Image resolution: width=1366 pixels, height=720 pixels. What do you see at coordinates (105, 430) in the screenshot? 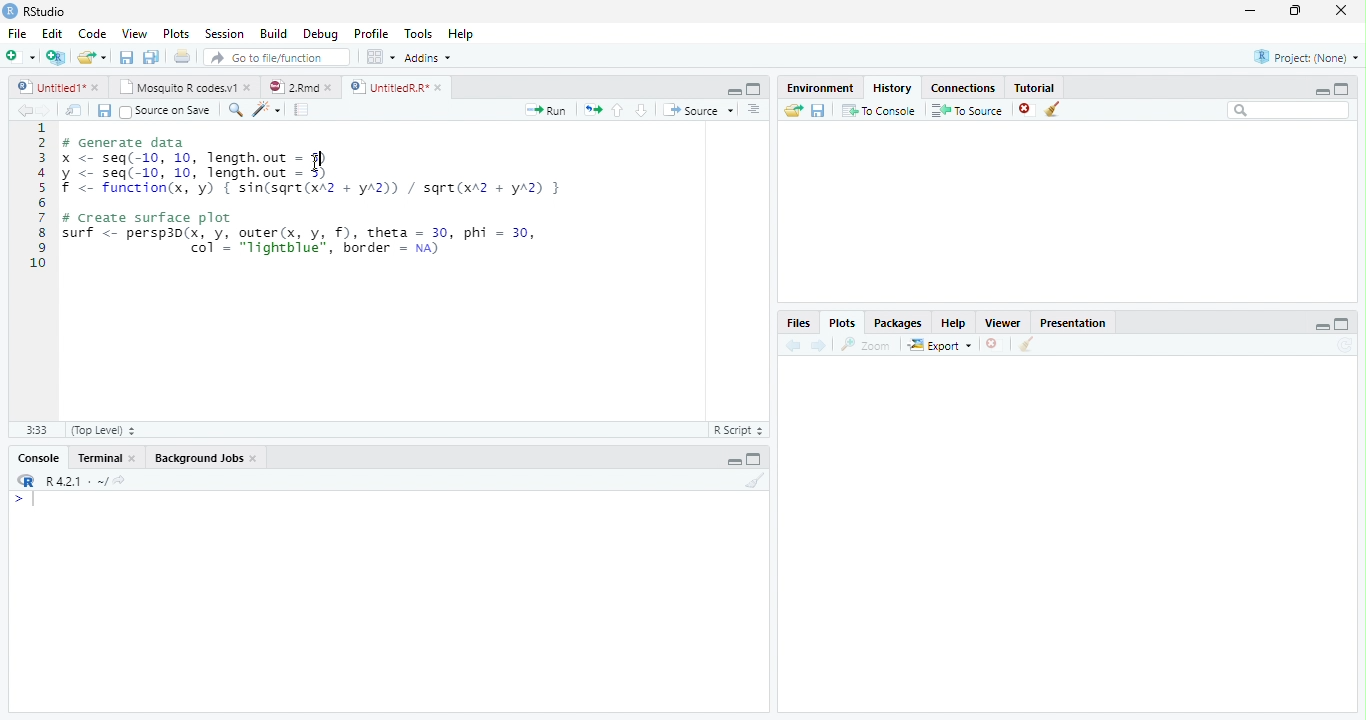
I see `(Top Level)` at bounding box center [105, 430].